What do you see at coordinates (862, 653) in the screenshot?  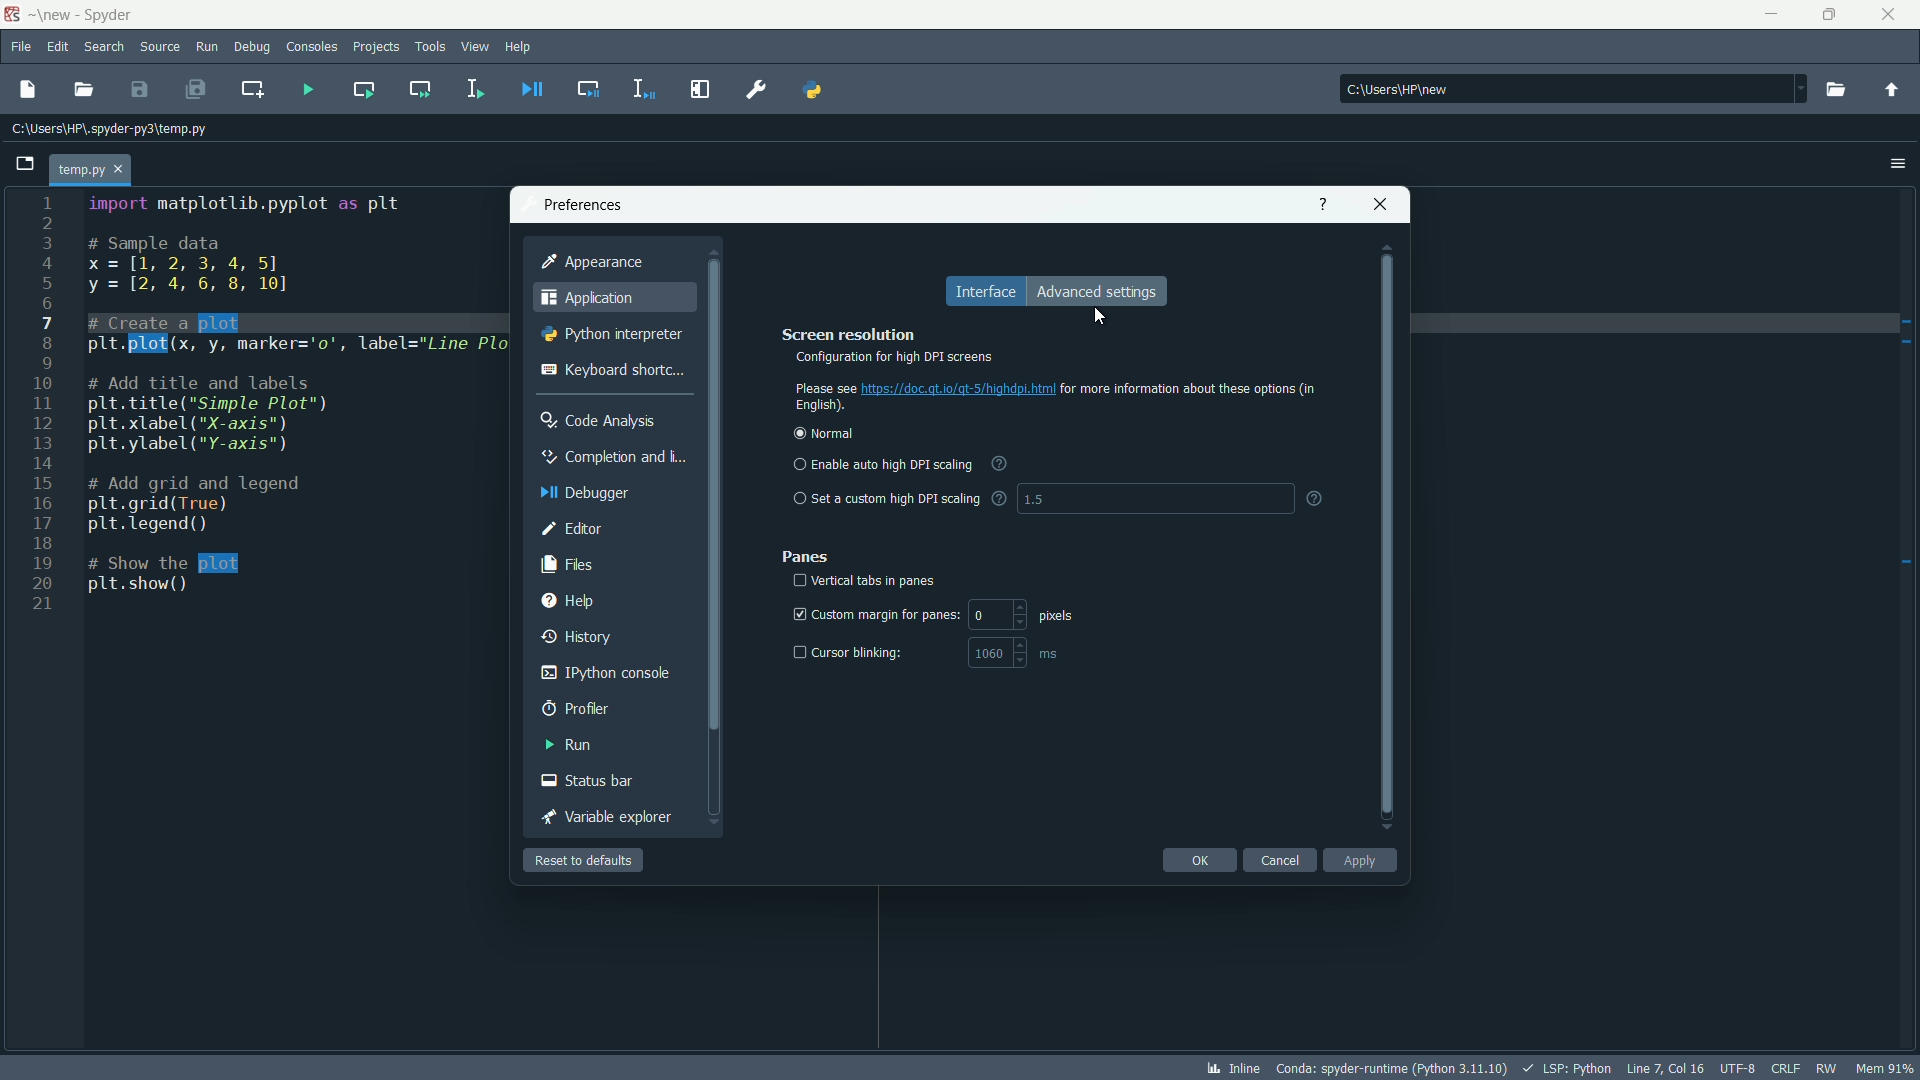 I see `cursor blinking` at bounding box center [862, 653].